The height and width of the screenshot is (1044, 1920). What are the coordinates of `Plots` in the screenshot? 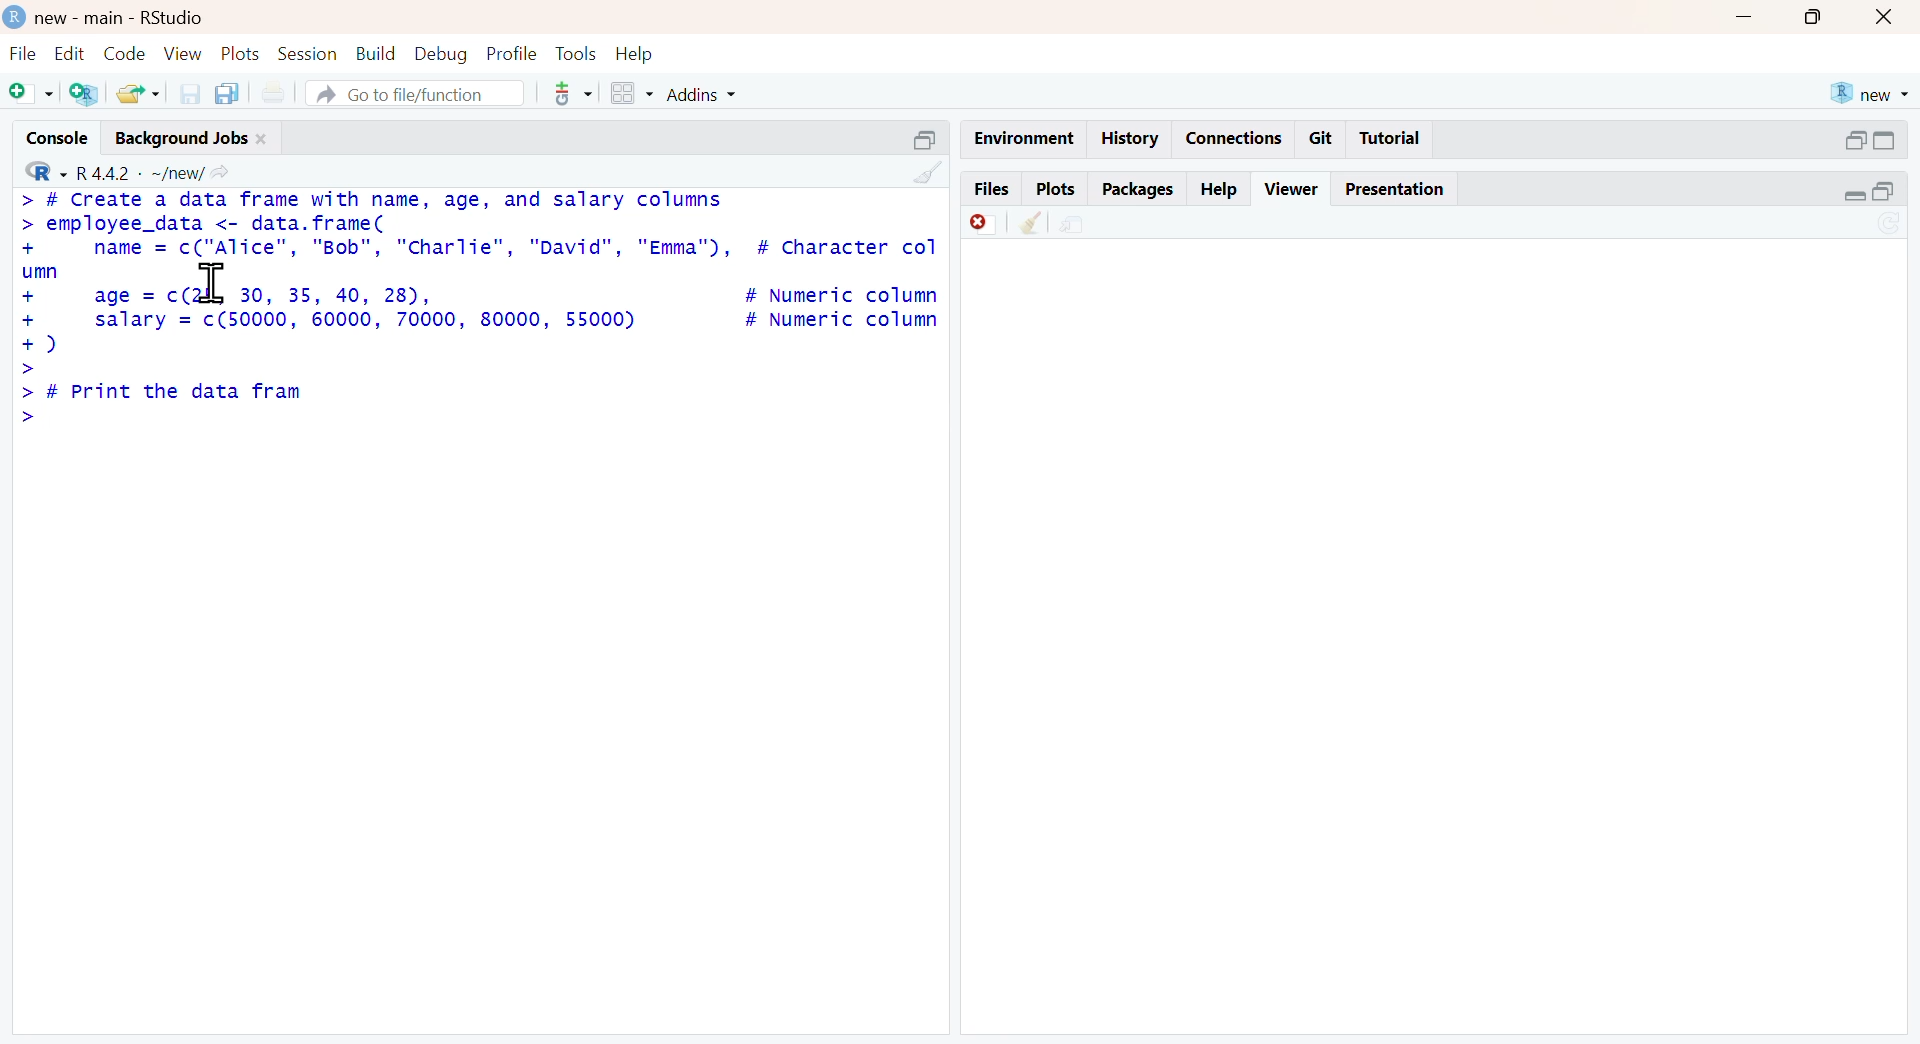 It's located at (1053, 189).